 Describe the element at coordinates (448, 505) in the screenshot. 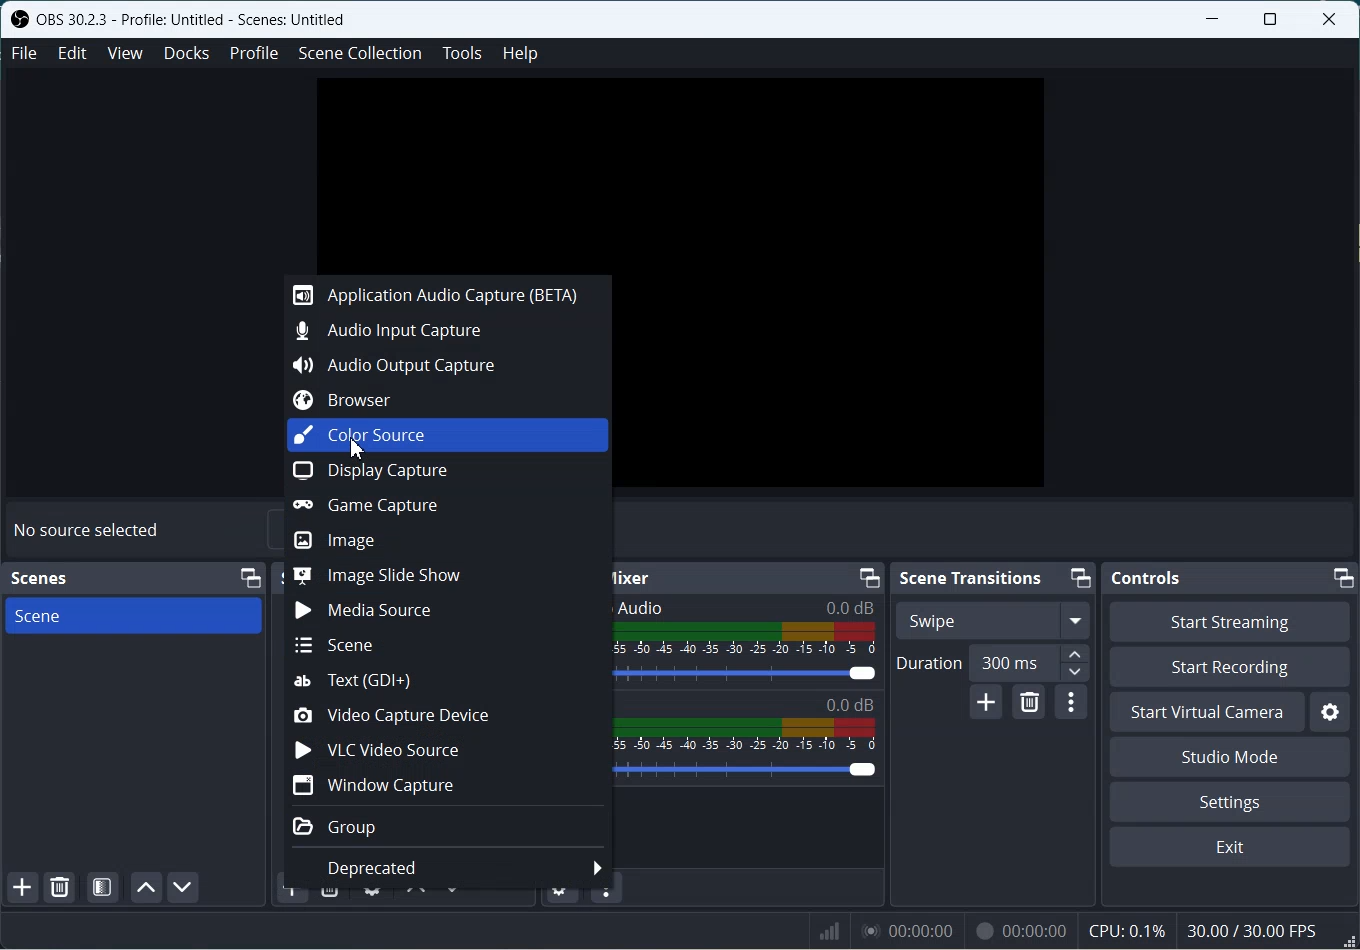

I see `Game Capture` at that location.